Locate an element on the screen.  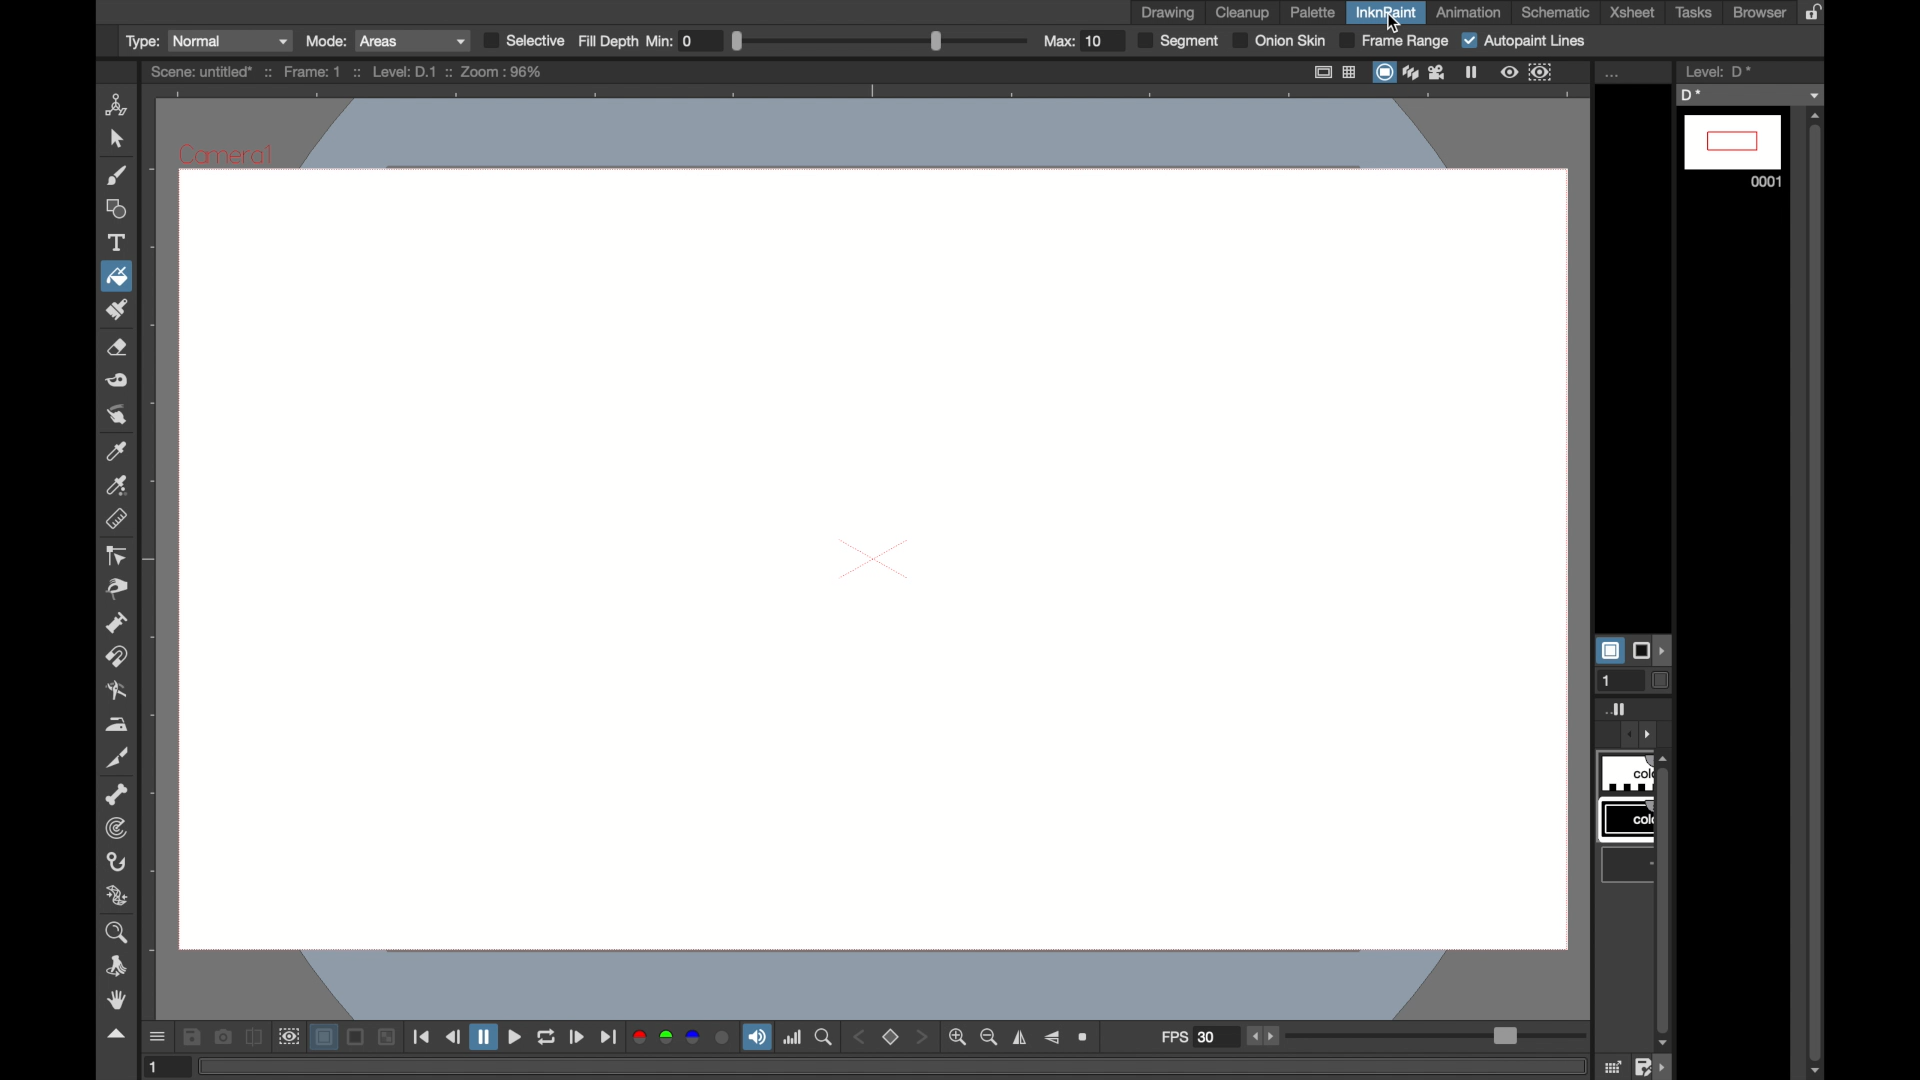
mode is located at coordinates (386, 41).